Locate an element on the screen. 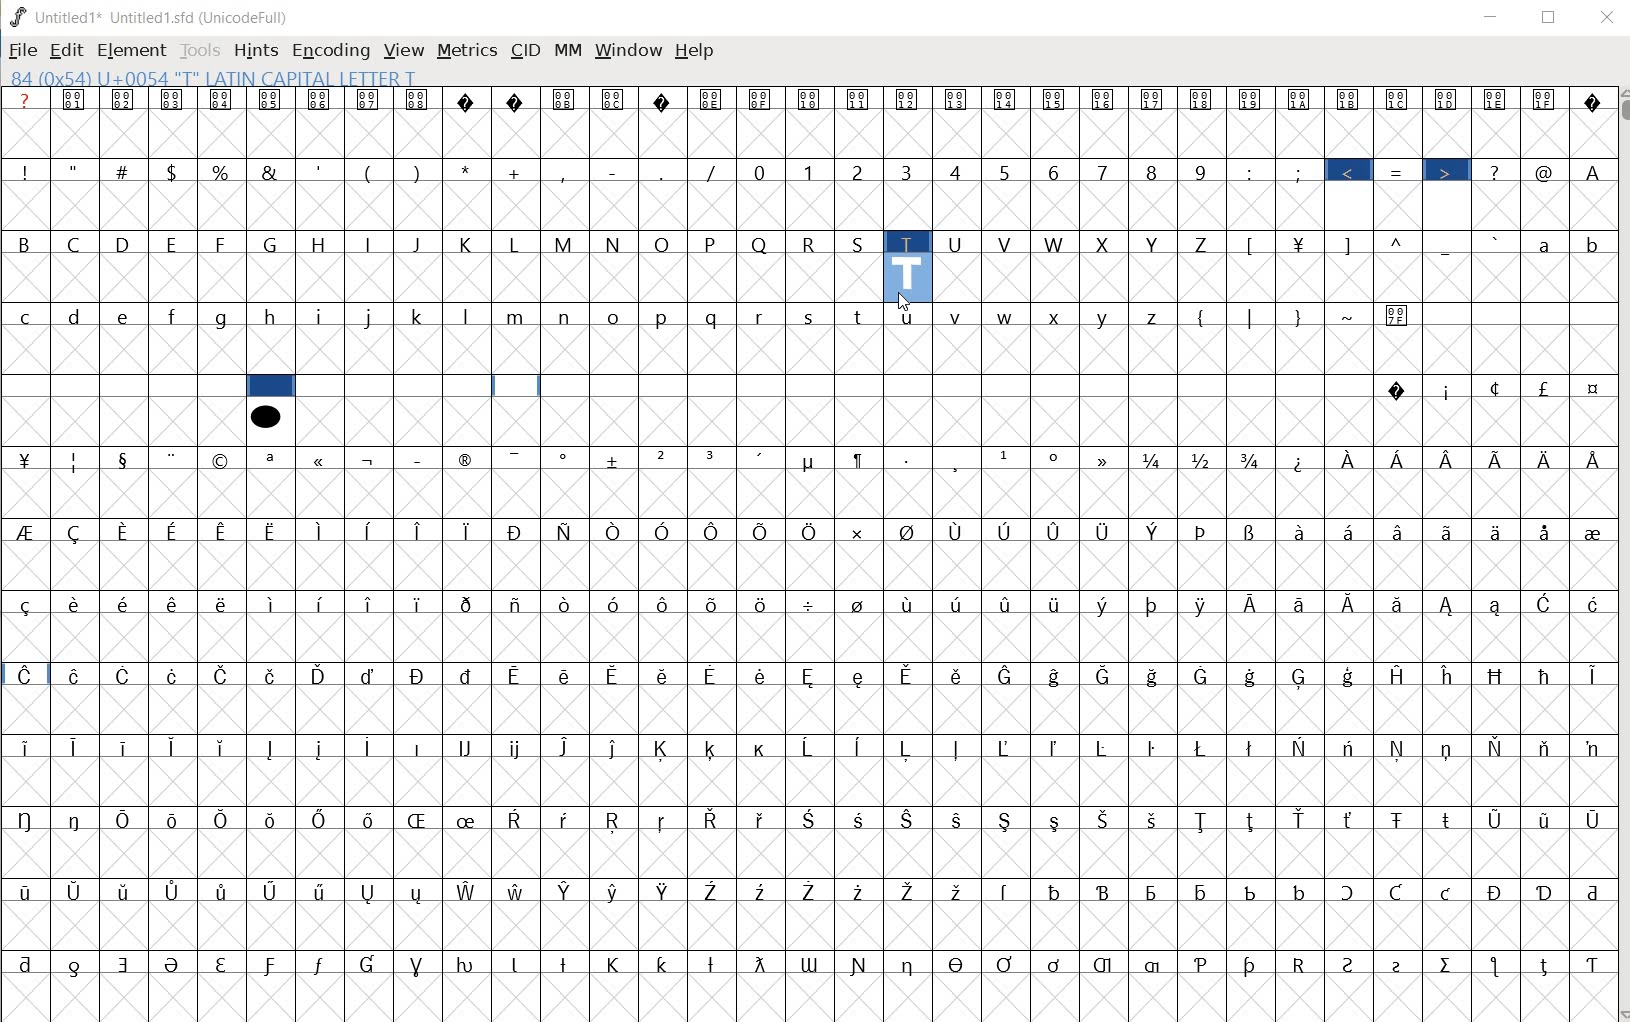 The height and width of the screenshot is (1022, 1630). Symbol is located at coordinates (322, 893).